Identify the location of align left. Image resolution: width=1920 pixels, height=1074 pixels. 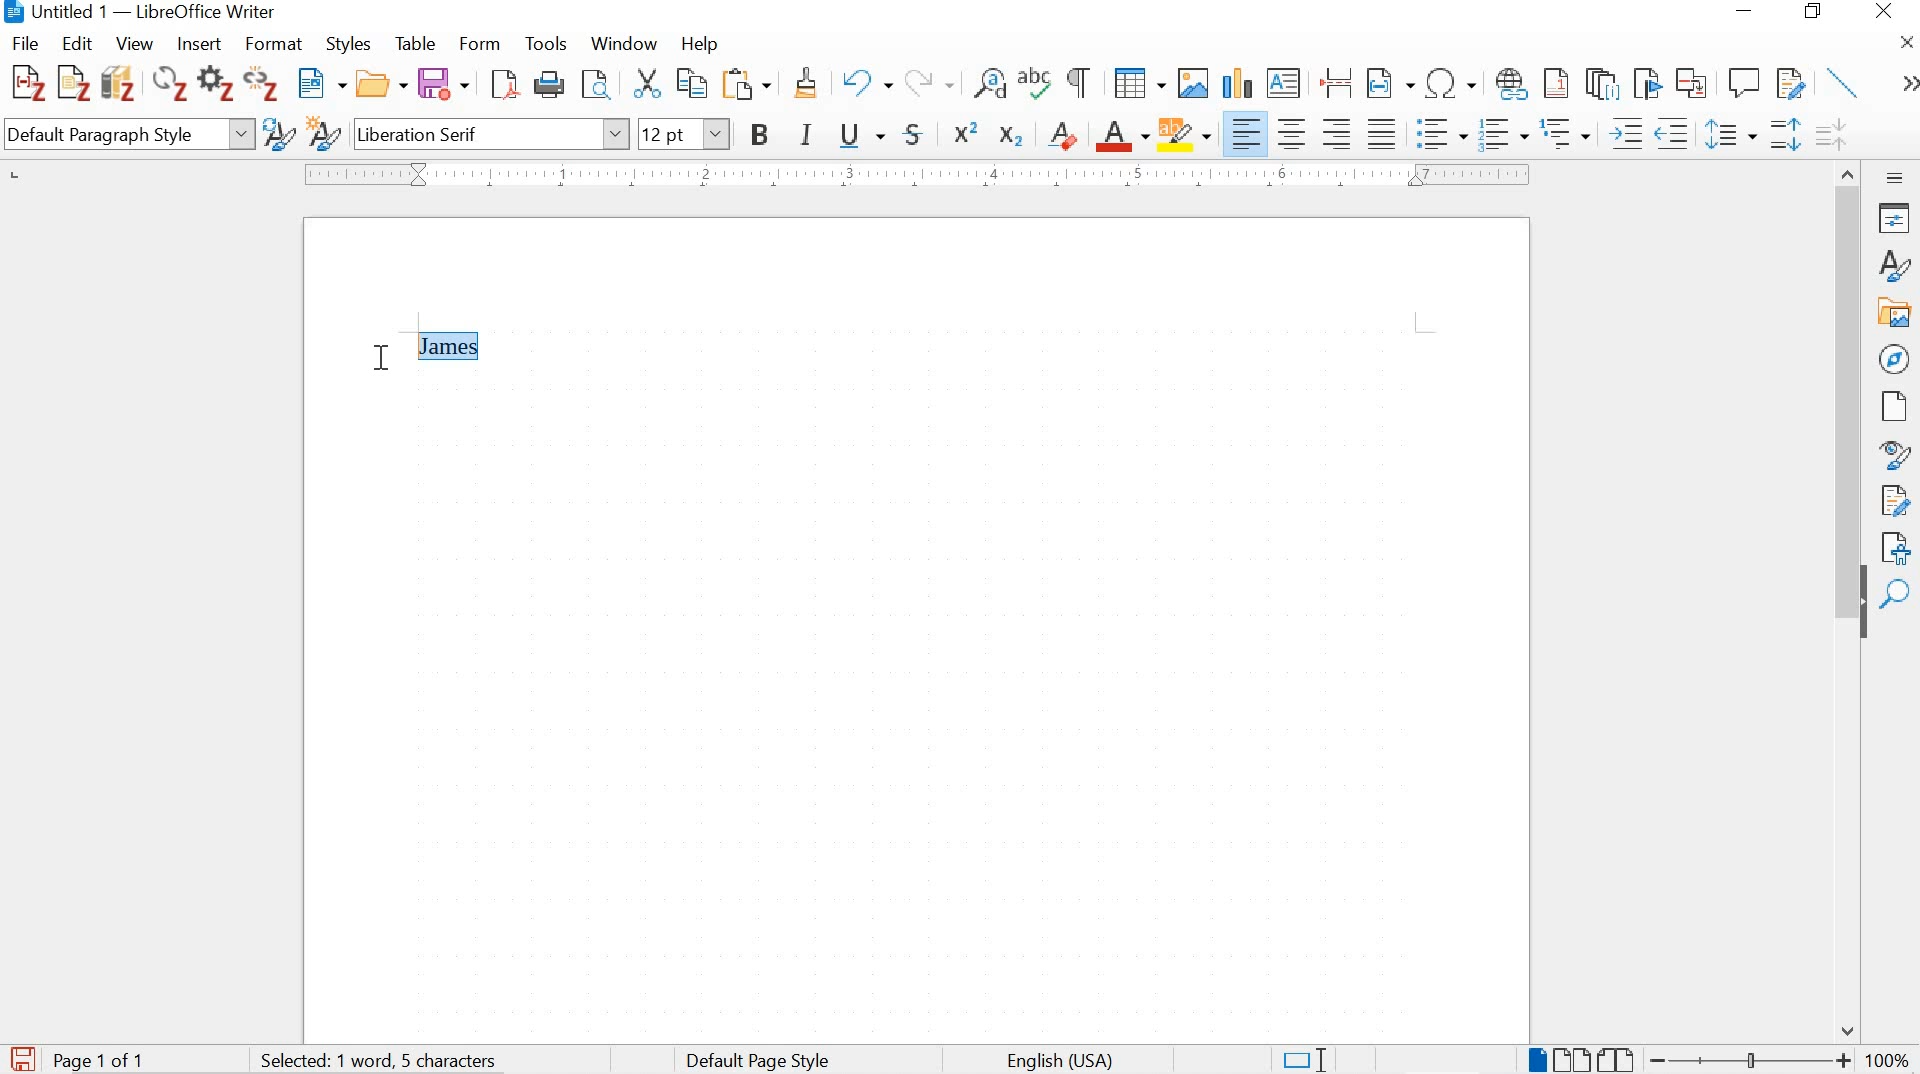
(1248, 134).